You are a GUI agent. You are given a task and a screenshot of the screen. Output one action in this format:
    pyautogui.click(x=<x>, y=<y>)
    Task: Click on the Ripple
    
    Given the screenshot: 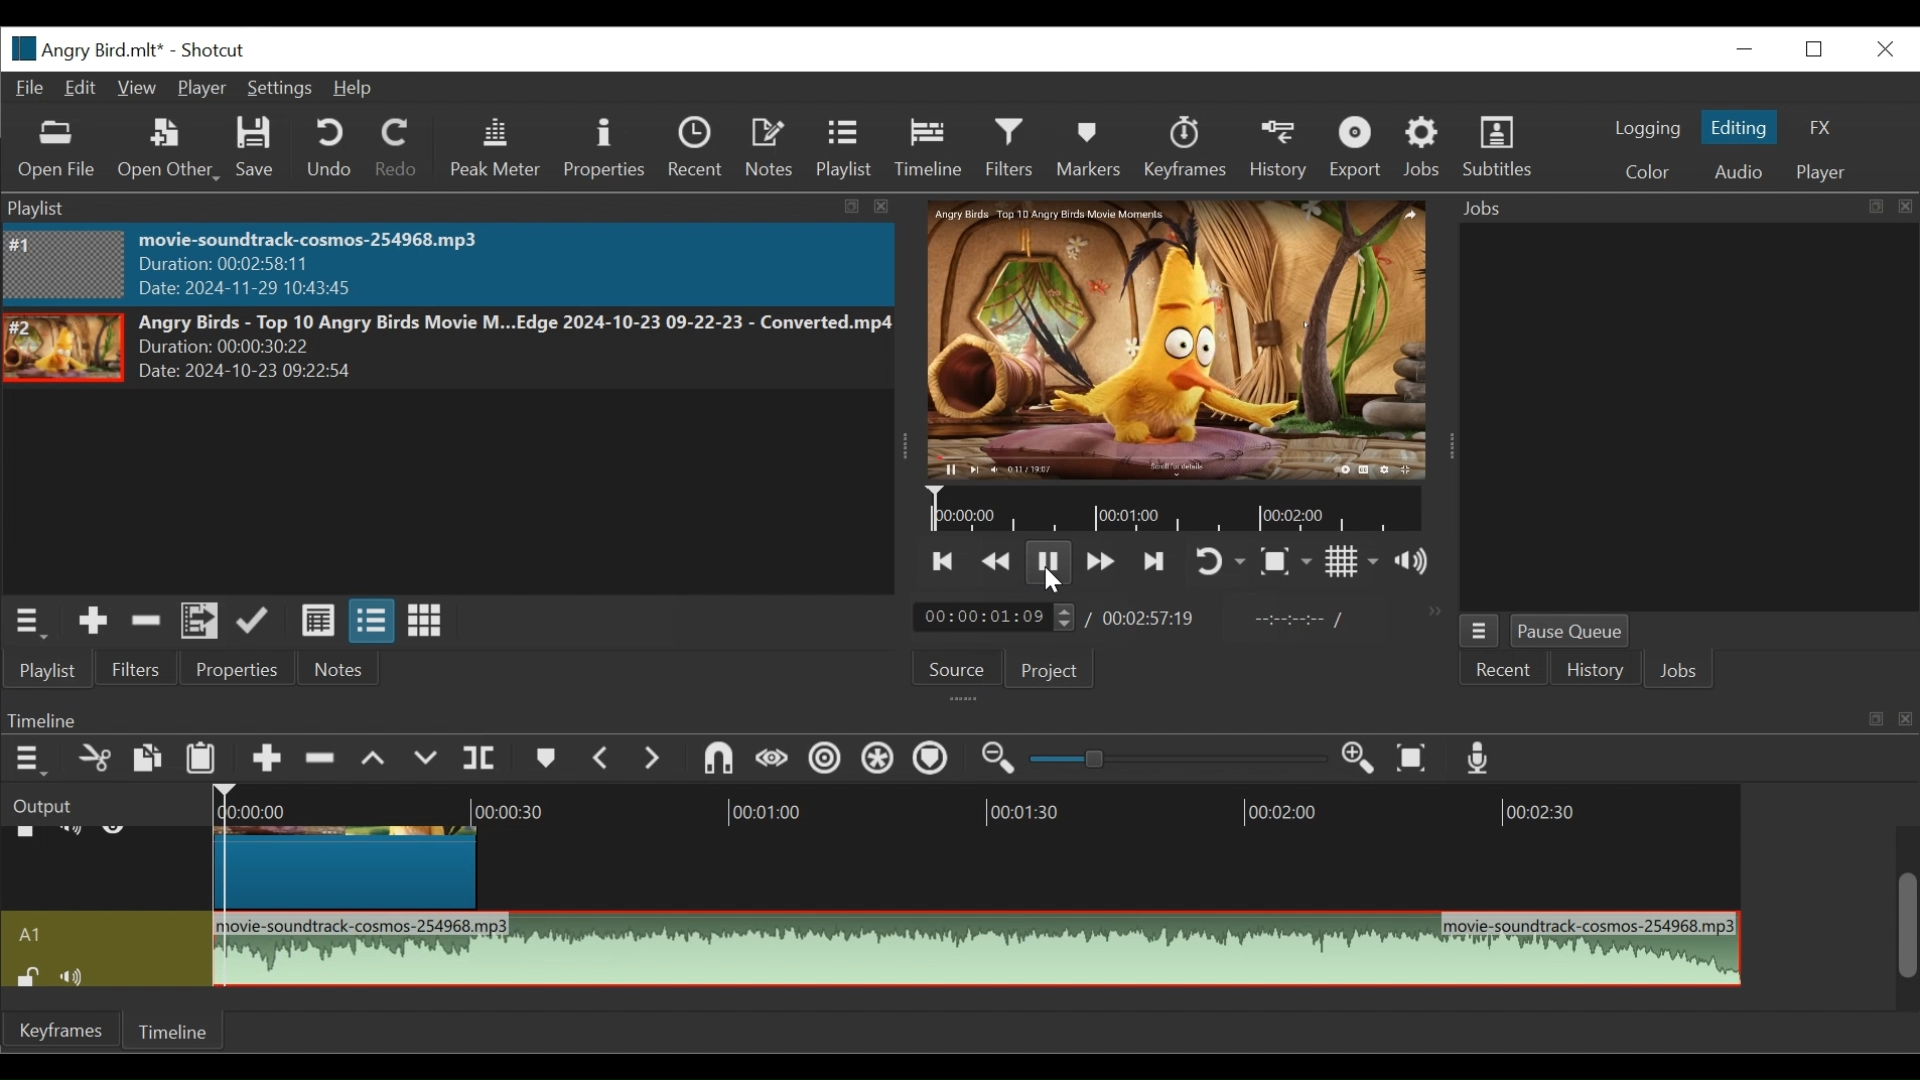 What is the action you would take?
    pyautogui.click(x=825, y=760)
    